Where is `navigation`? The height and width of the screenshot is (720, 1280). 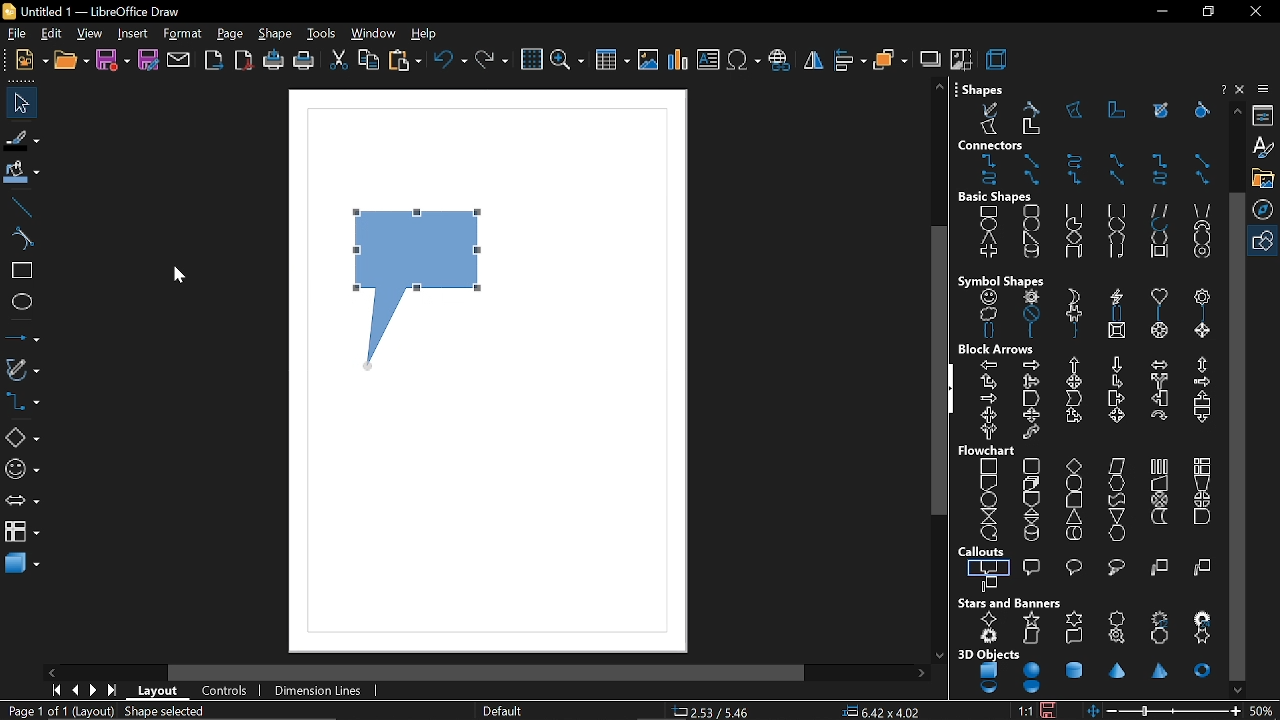
navigation is located at coordinates (1266, 208).